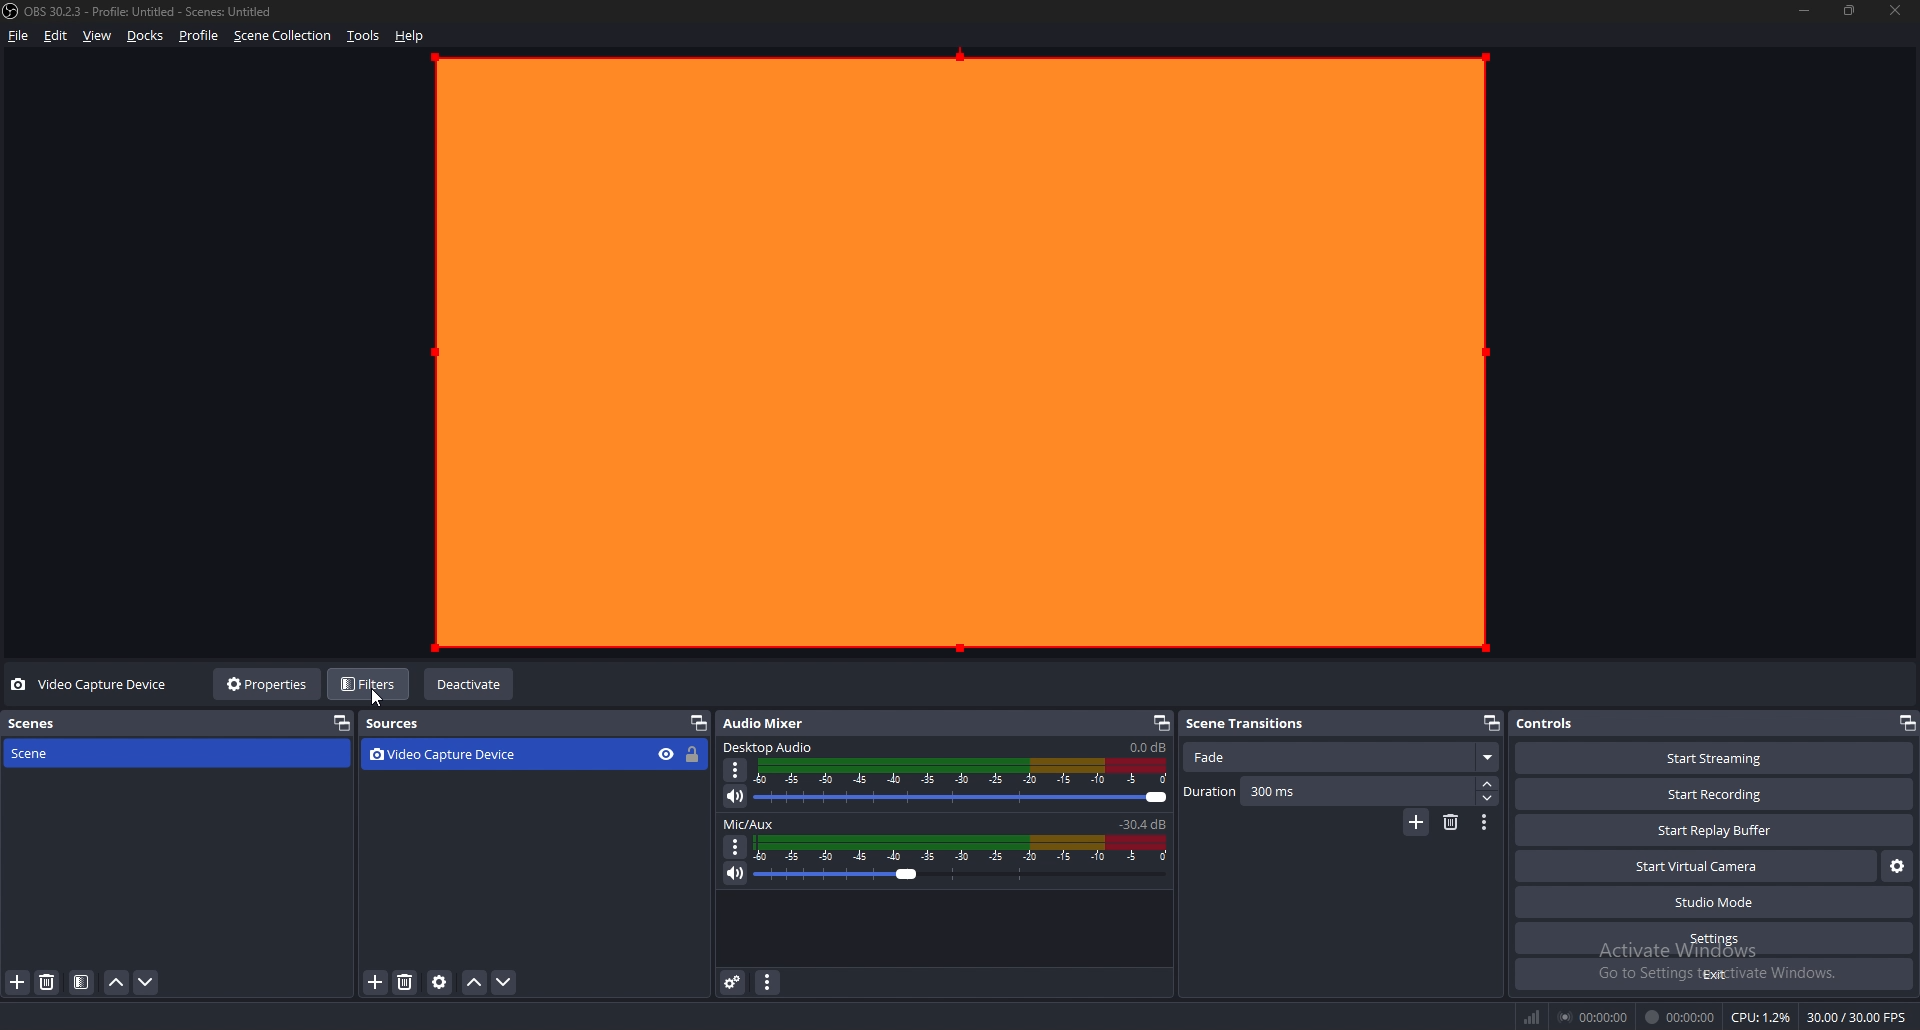  What do you see at coordinates (448, 756) in the screenshot?
I see `video capture device` at bounding box center [448, 756].